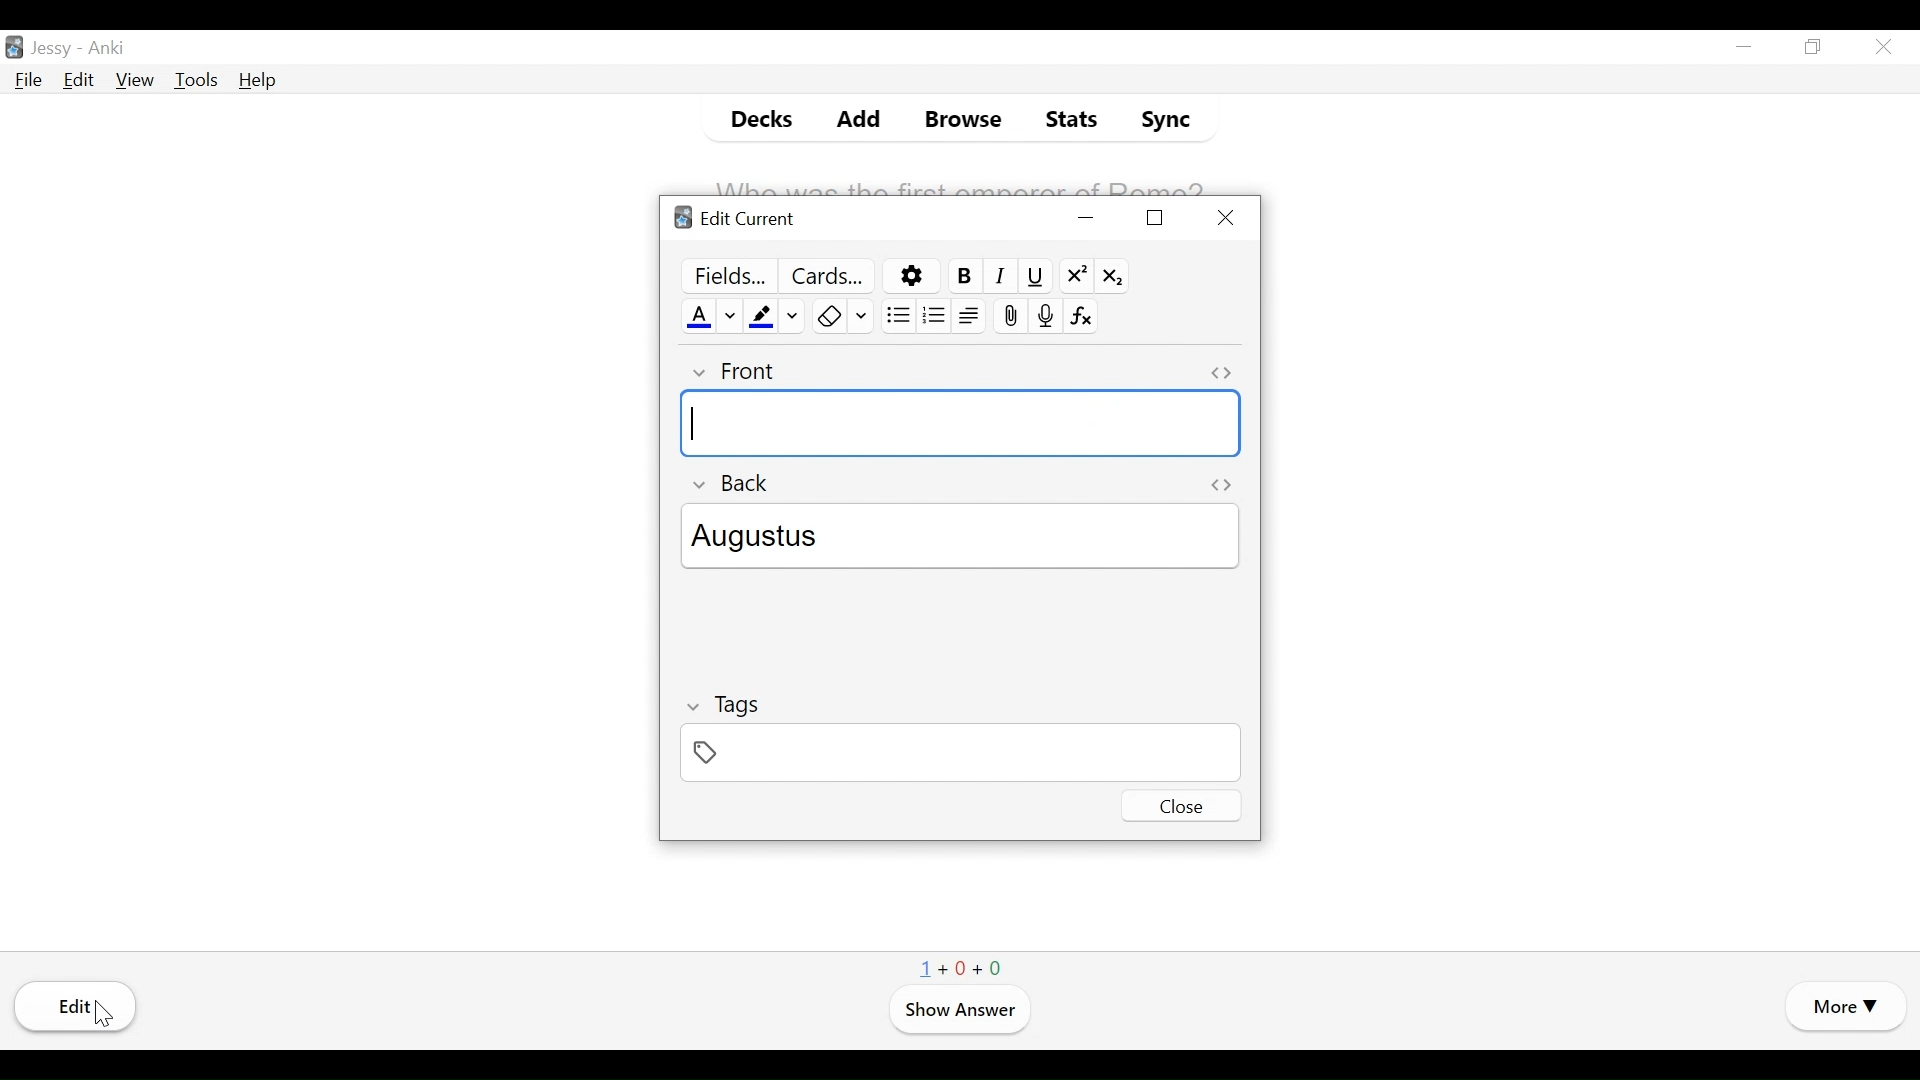 This screenshot has height=1080, width=1920. I want to click on Browse, so click(957, 119).